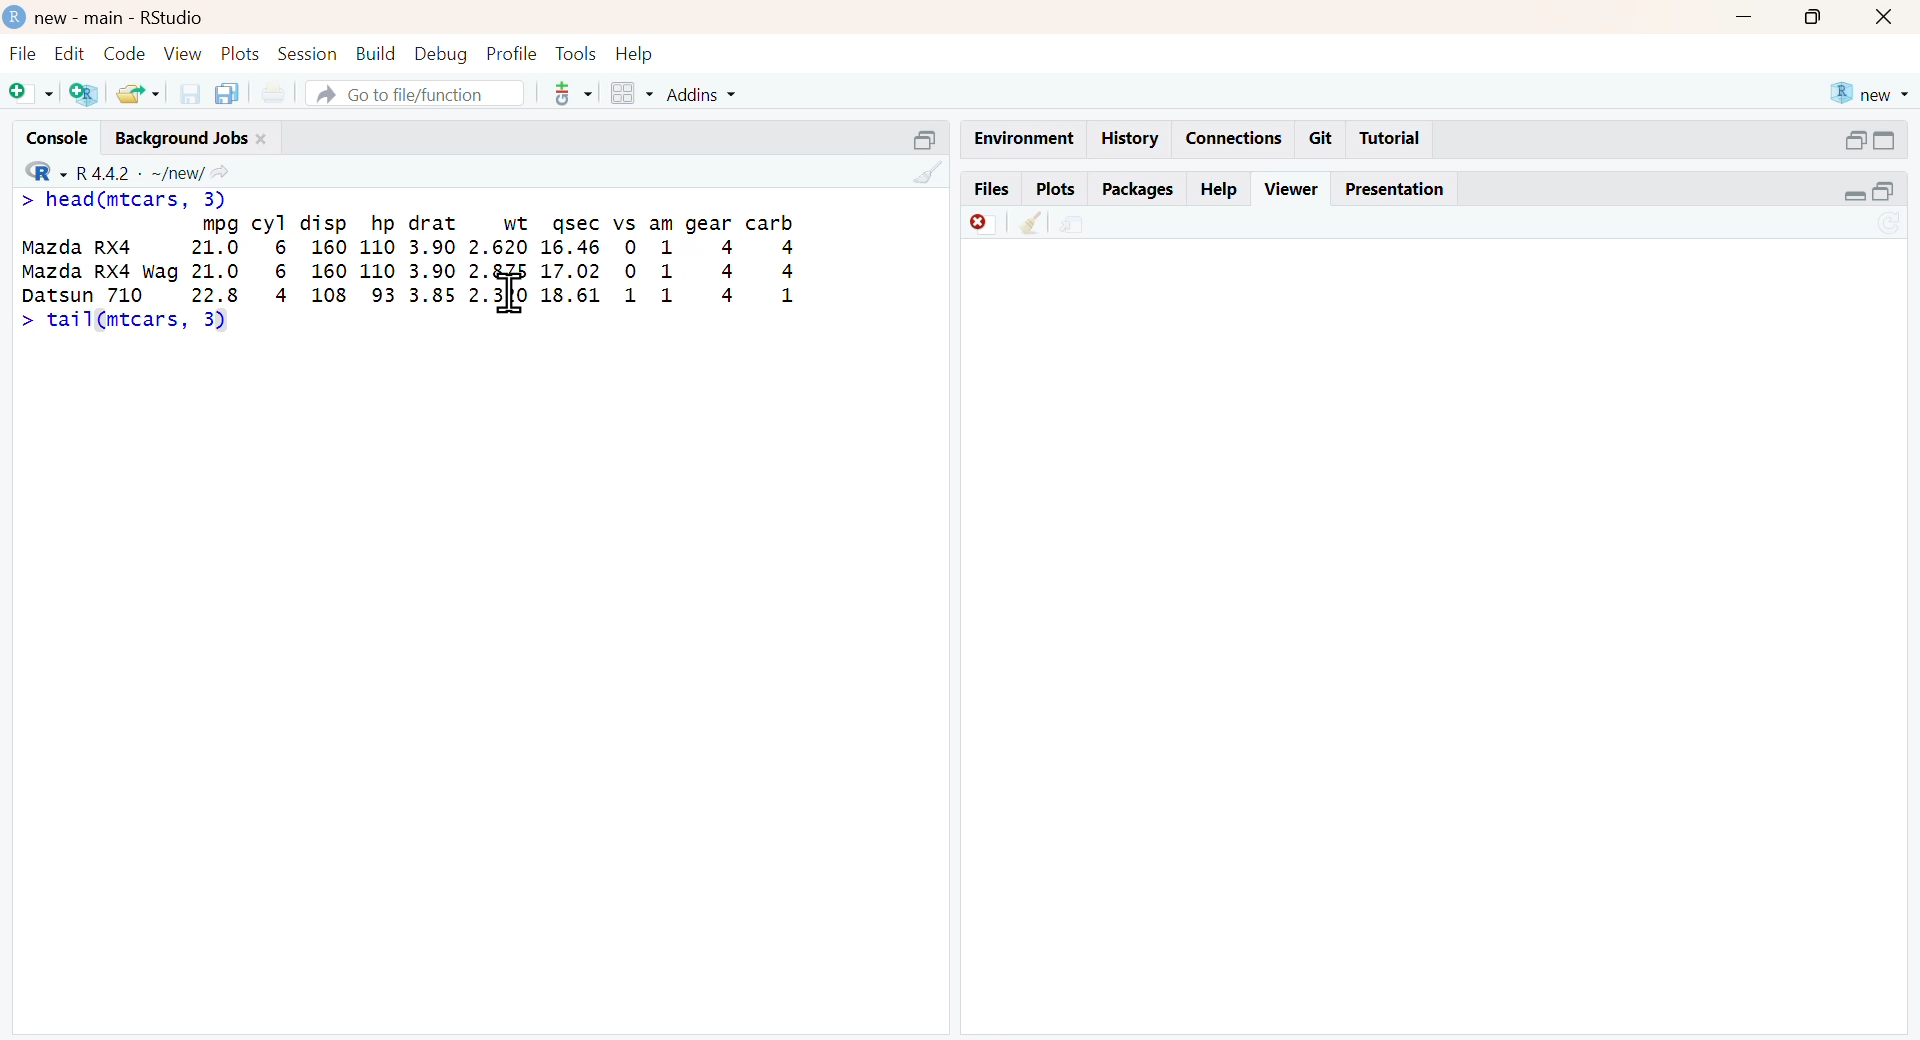 Image resolution: width=1920 pixels, height=1040 pixels. I want to click on New file, so click(26, 89).